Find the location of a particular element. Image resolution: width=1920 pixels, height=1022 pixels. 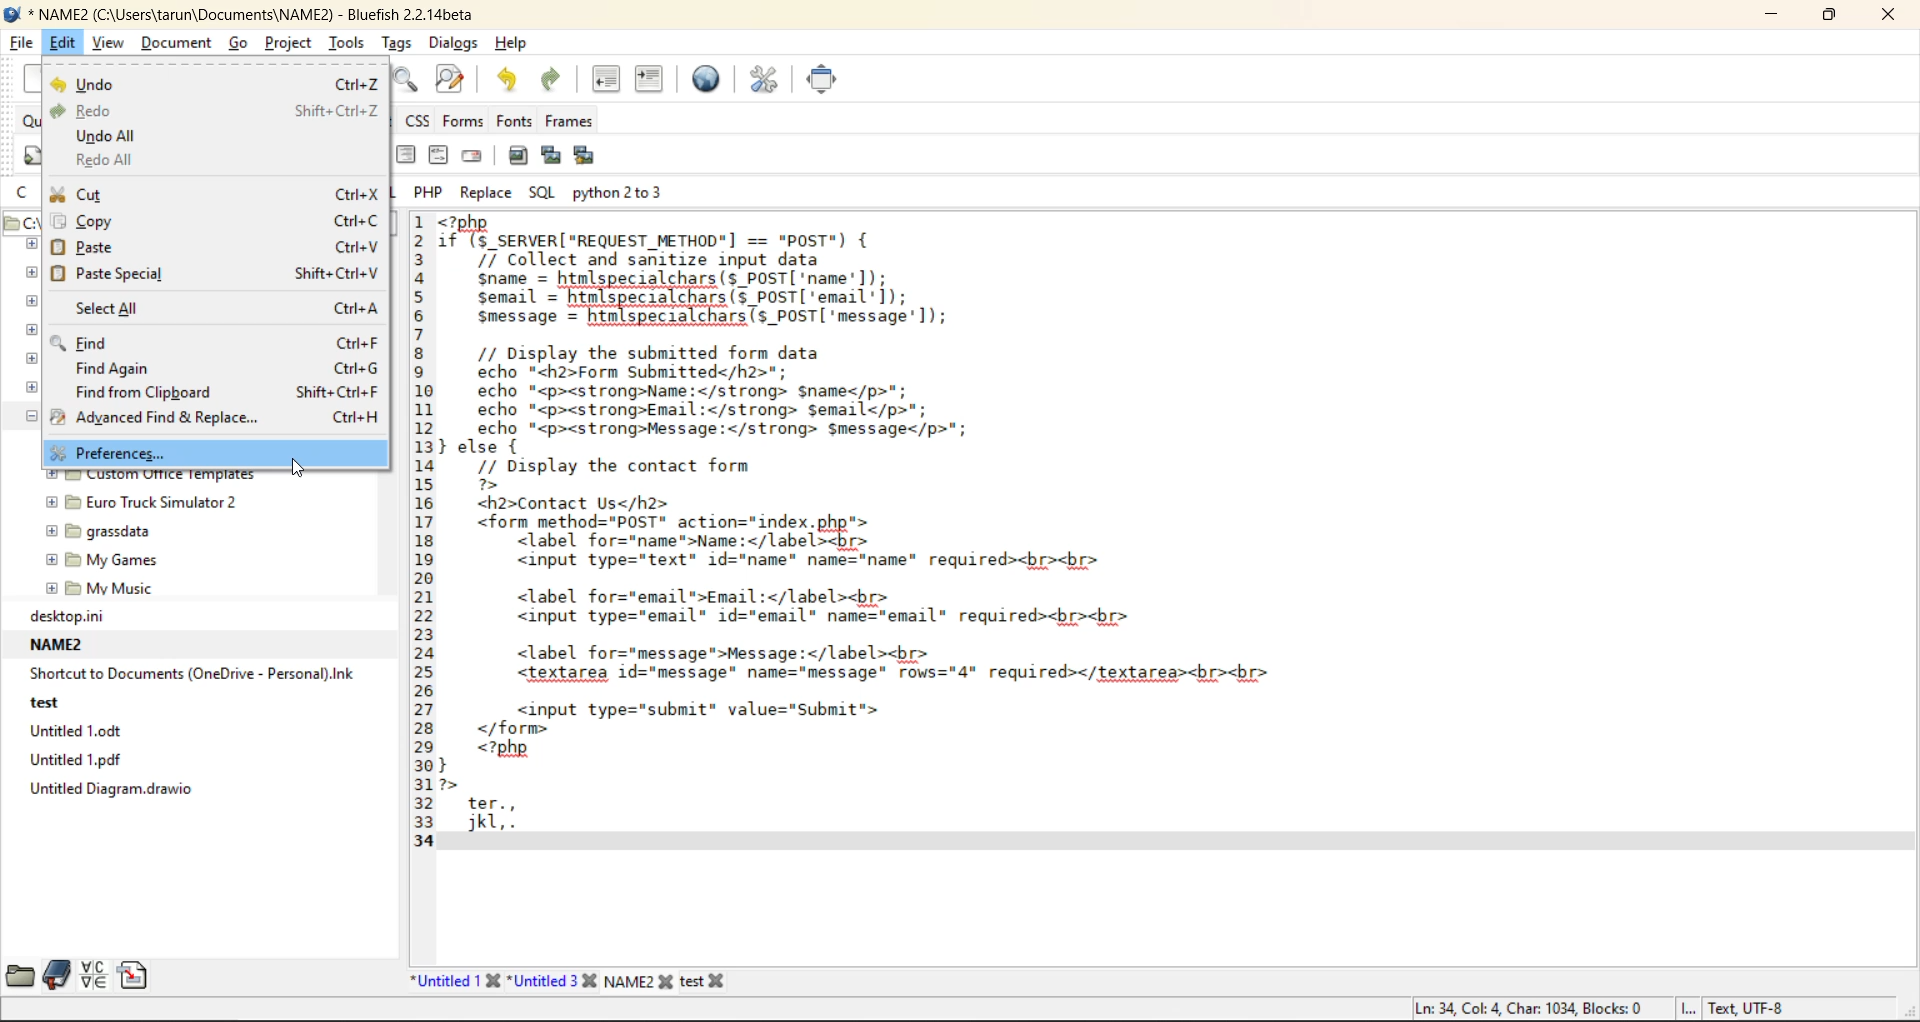

paste special is located at coordinates (216, 279).